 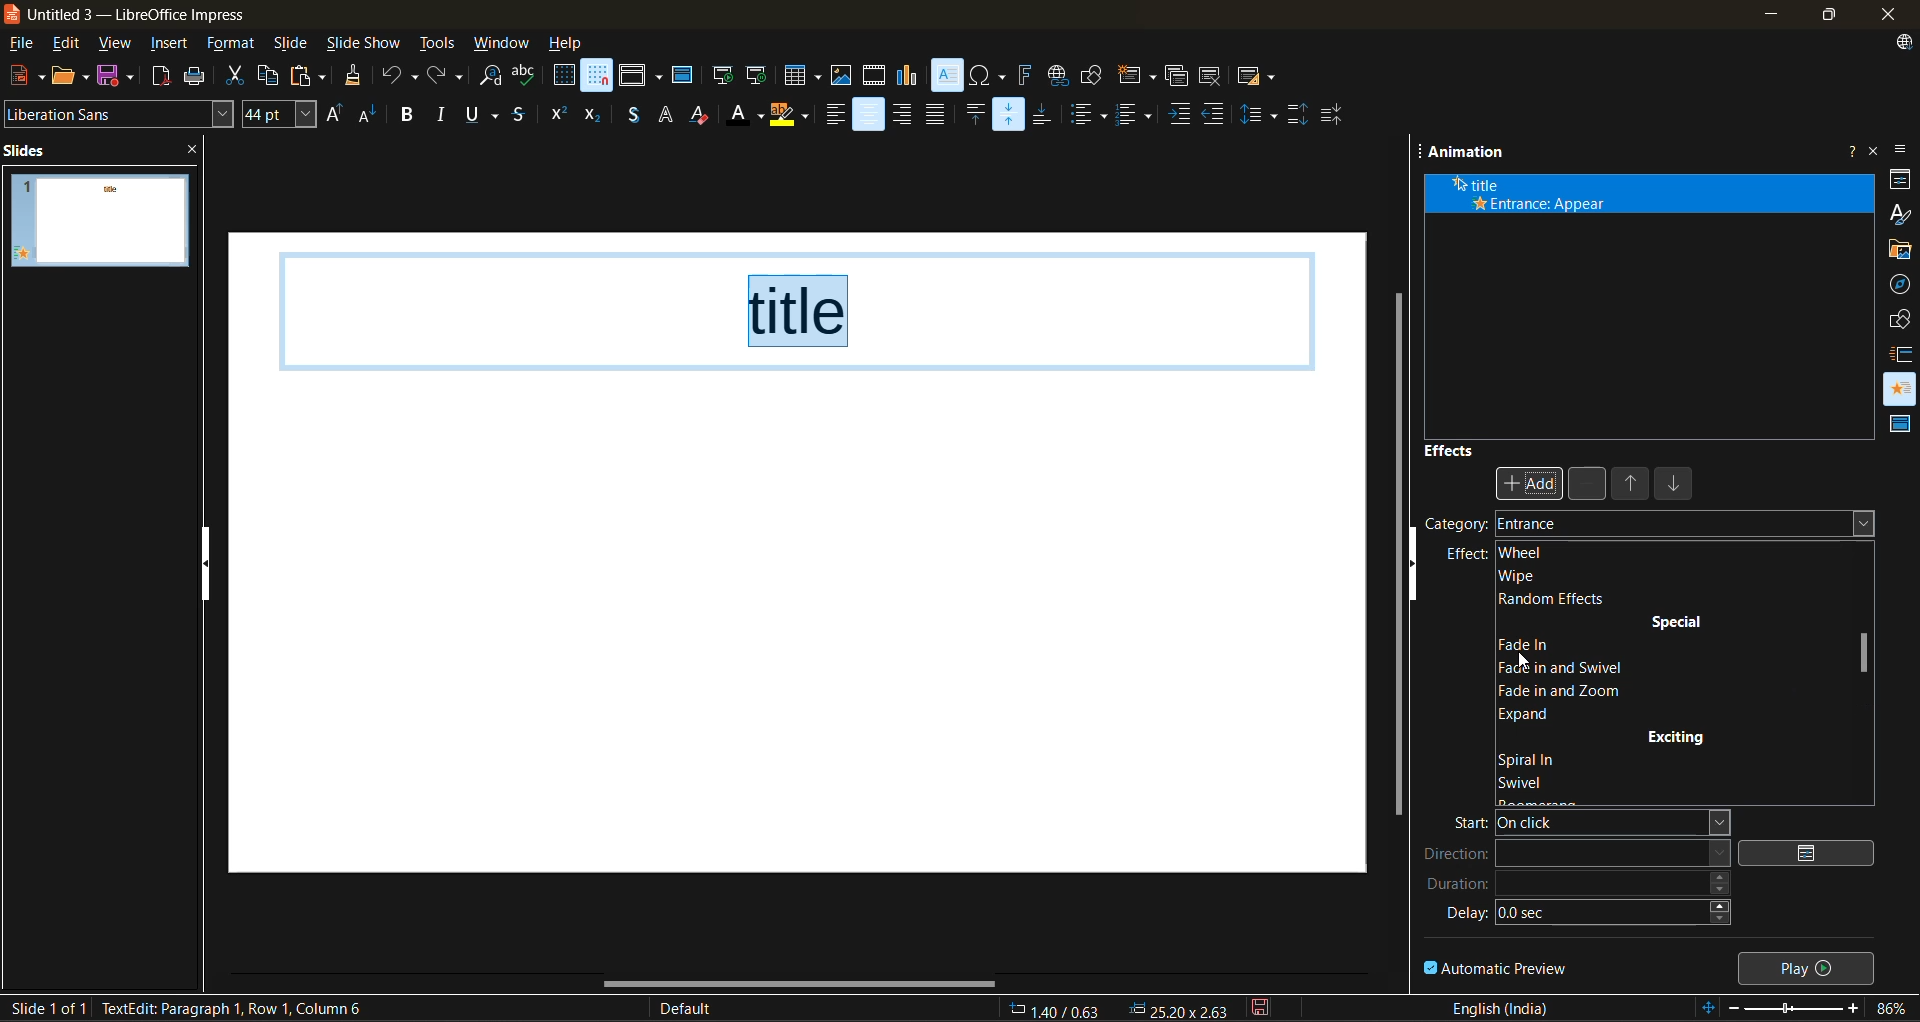 What do you see at coordinates (486, 116) in the screenshot?
I see `underline` at bounding box center [486, 116].